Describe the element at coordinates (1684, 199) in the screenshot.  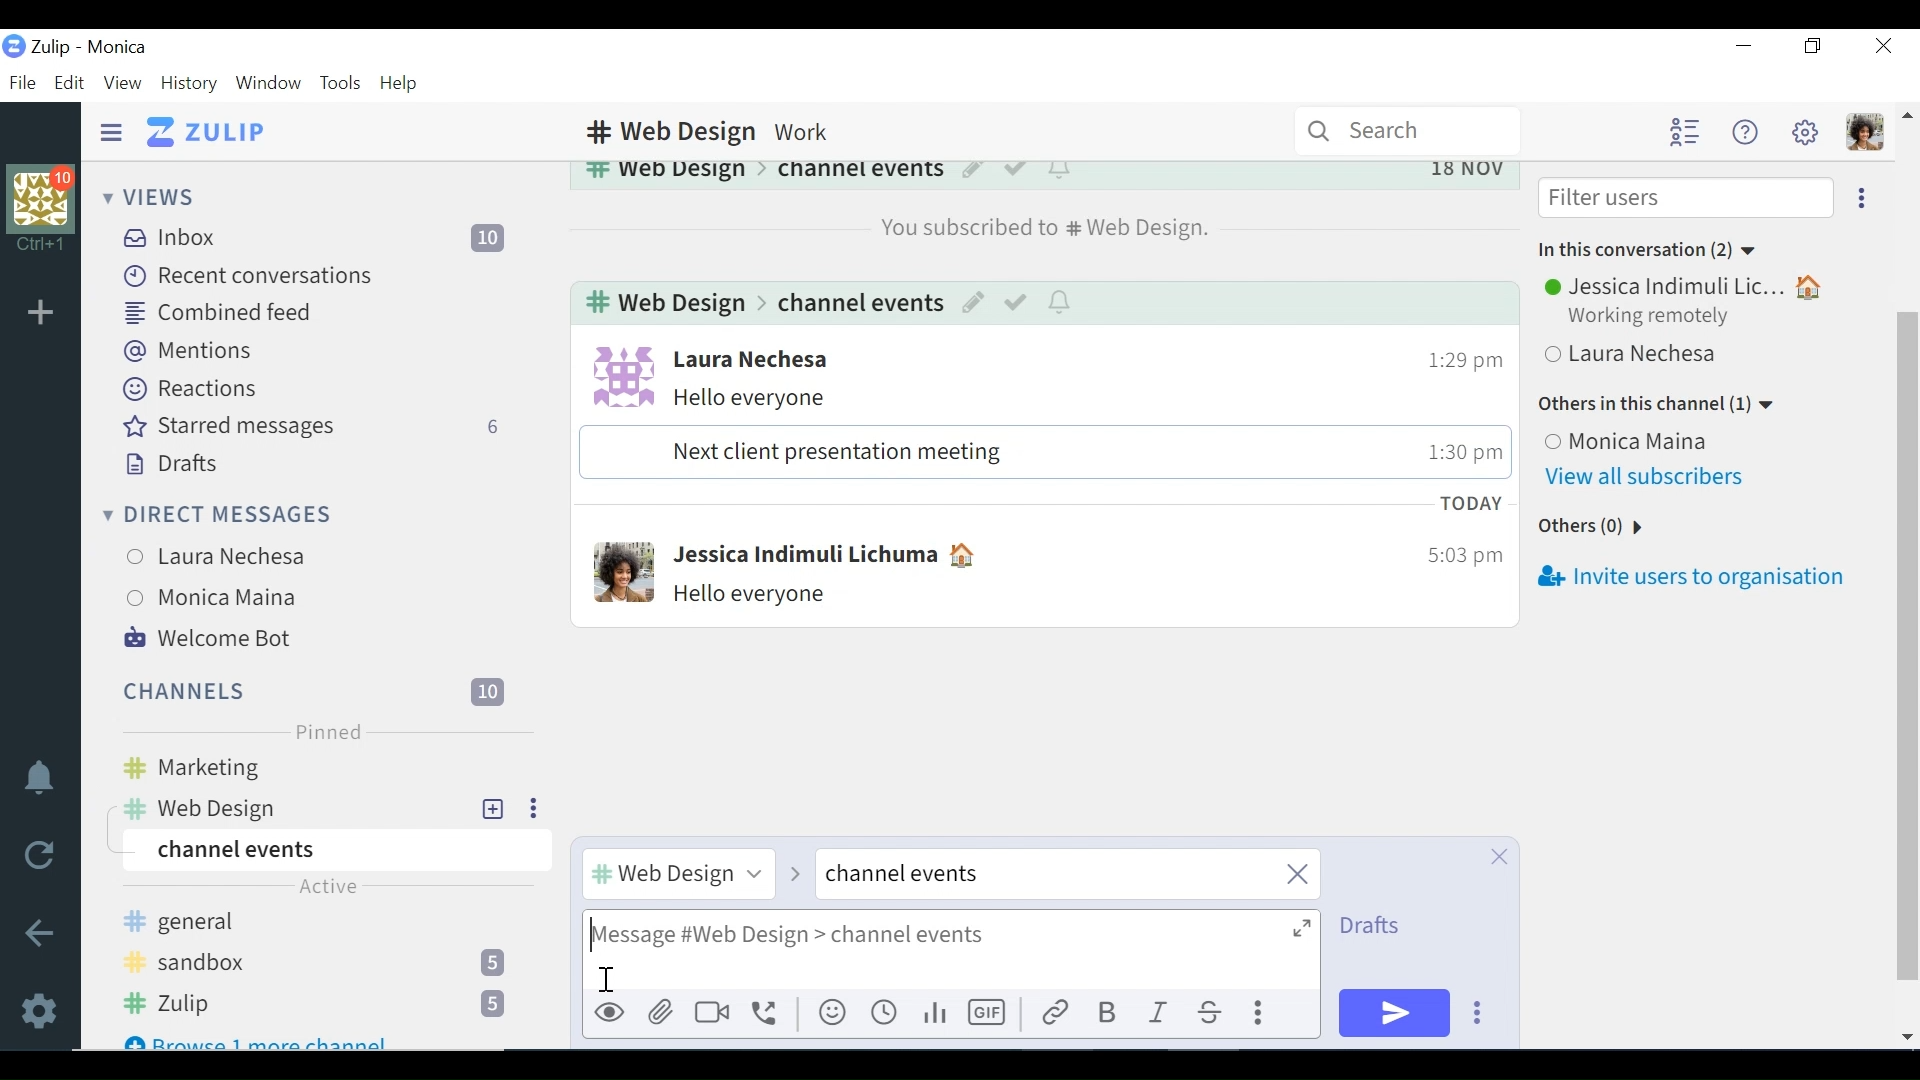
I see `Filter users input` at that location.